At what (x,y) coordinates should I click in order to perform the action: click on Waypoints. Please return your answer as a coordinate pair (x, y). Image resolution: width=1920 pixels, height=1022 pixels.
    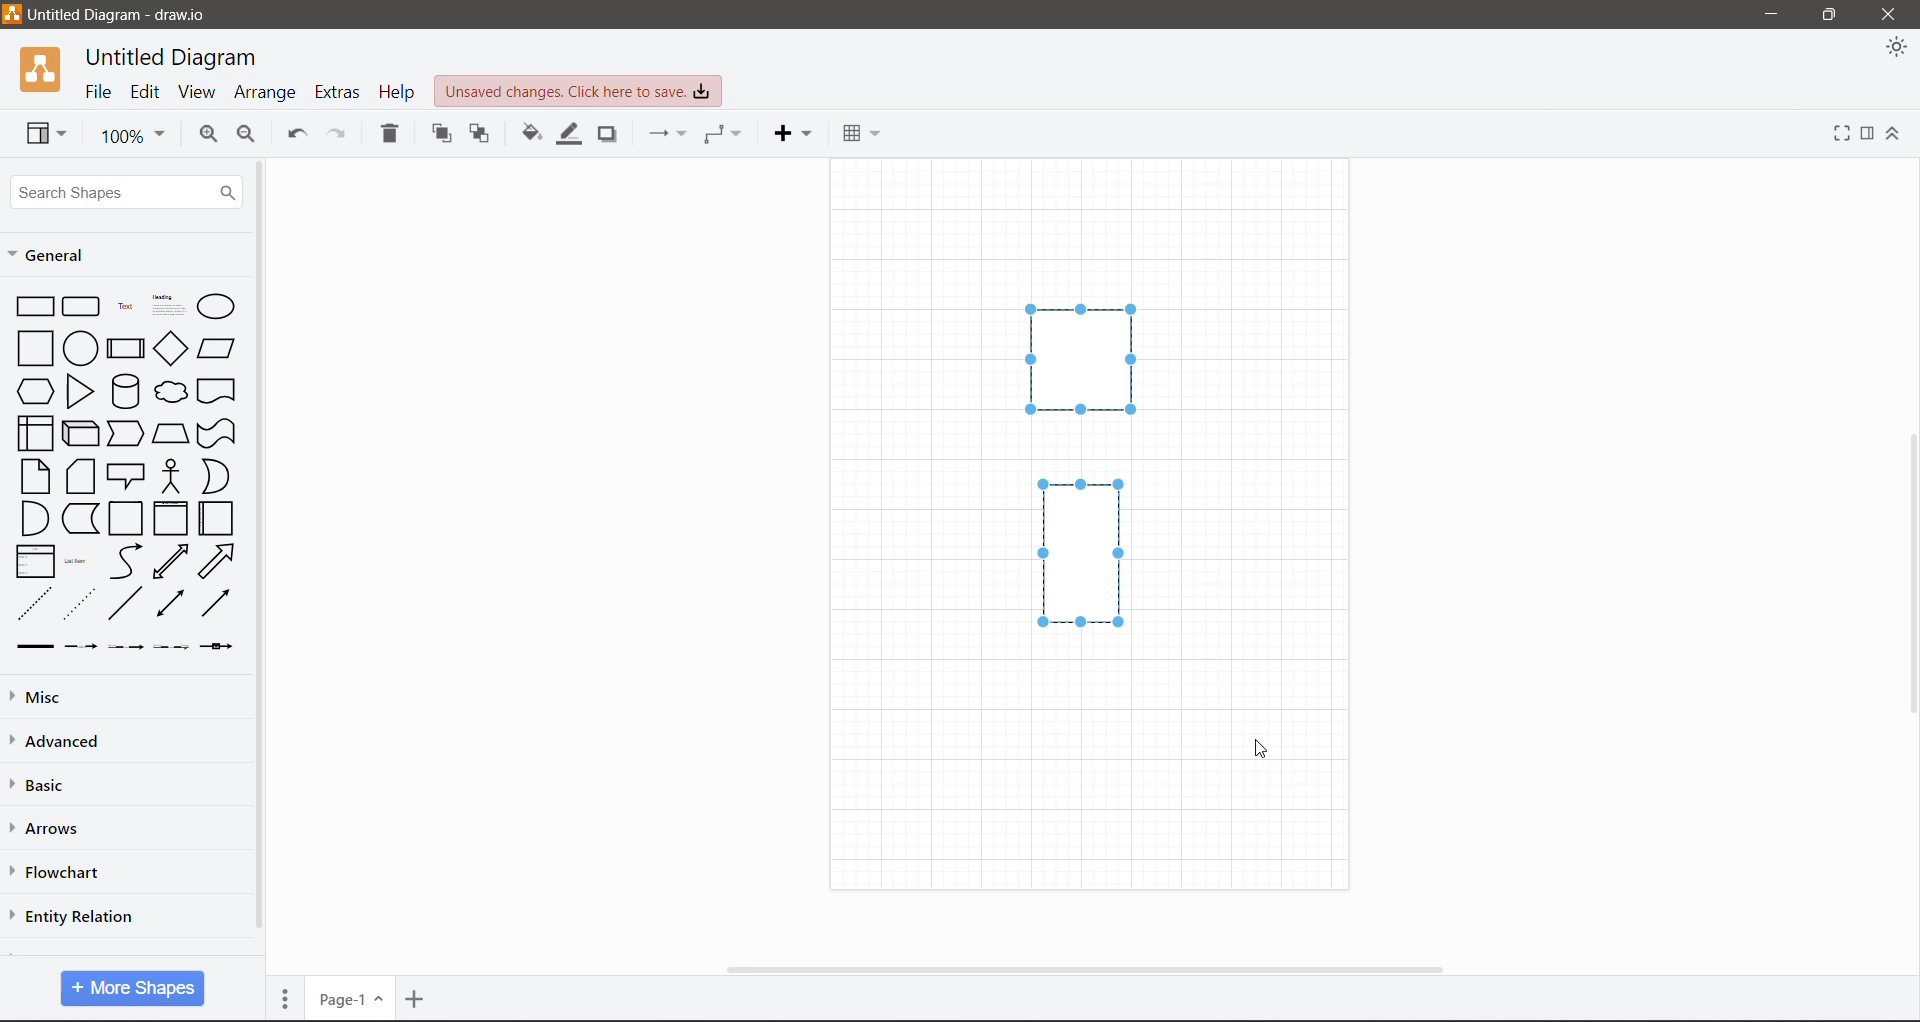
    Looking at the image, I should click on (722, 136).